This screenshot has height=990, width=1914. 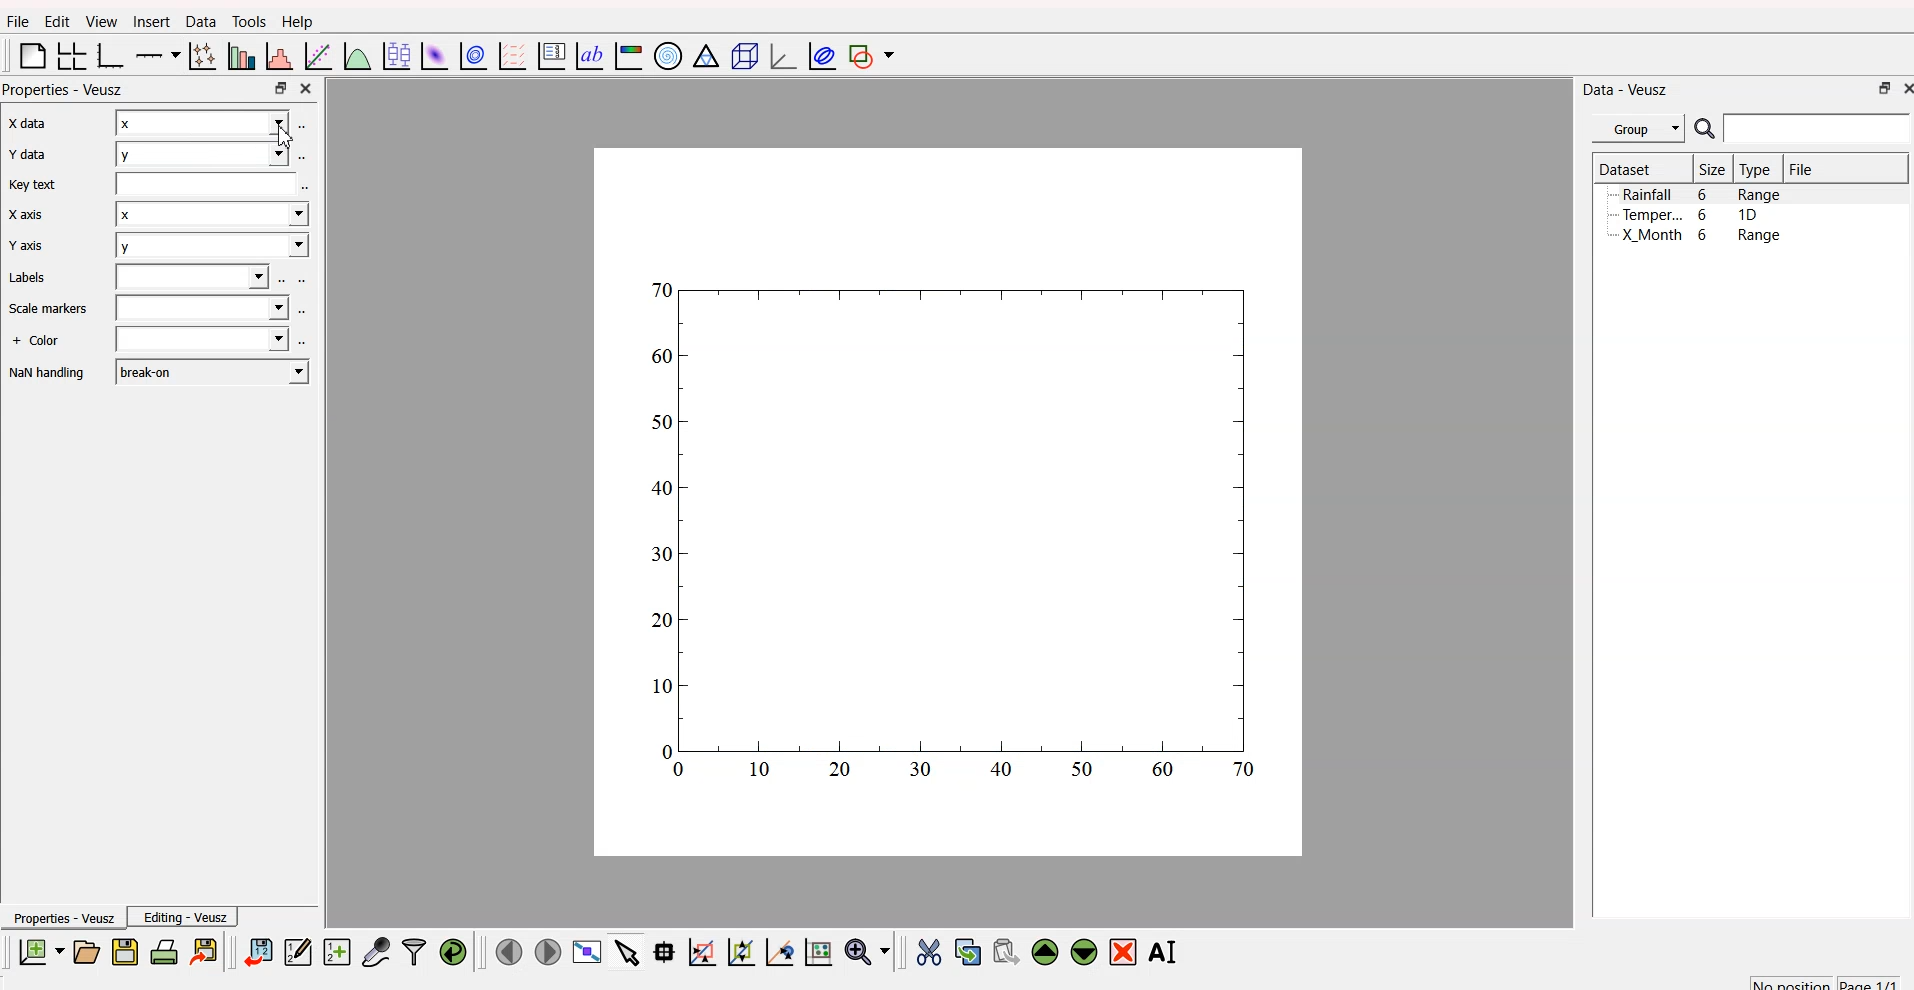 I want to click on close, so click(x=309, y=89).